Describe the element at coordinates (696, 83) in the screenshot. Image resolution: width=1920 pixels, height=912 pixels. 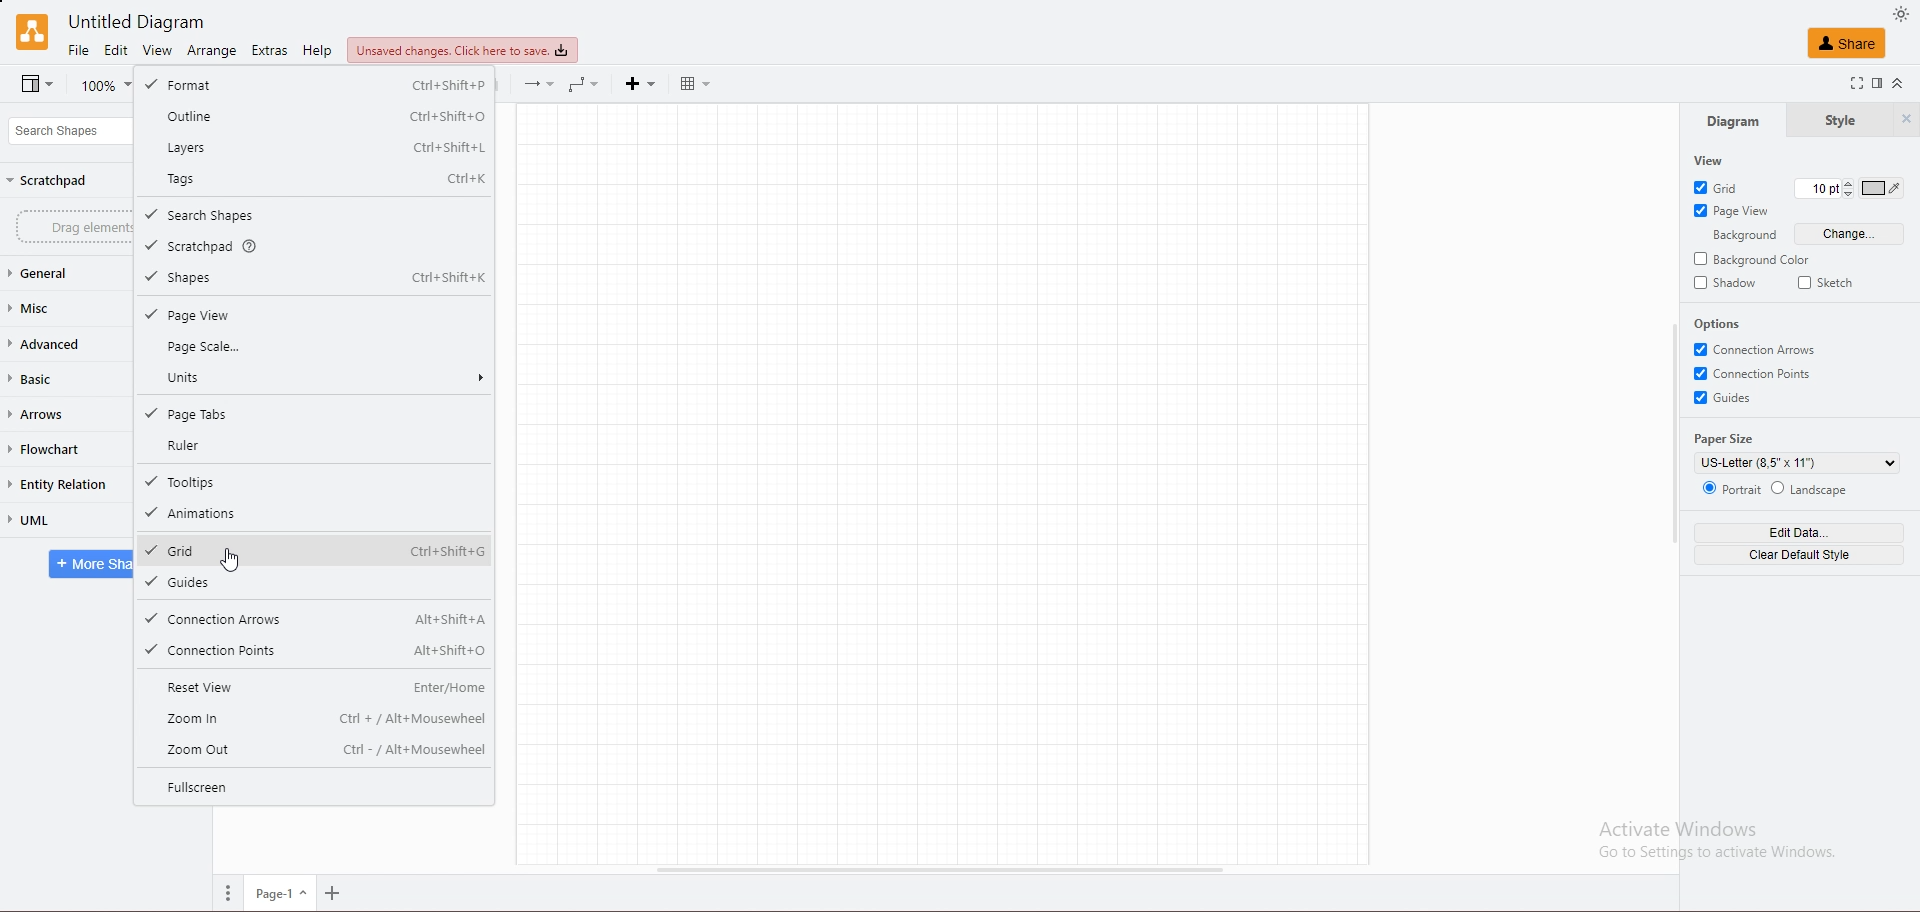
I see `table` at that location.